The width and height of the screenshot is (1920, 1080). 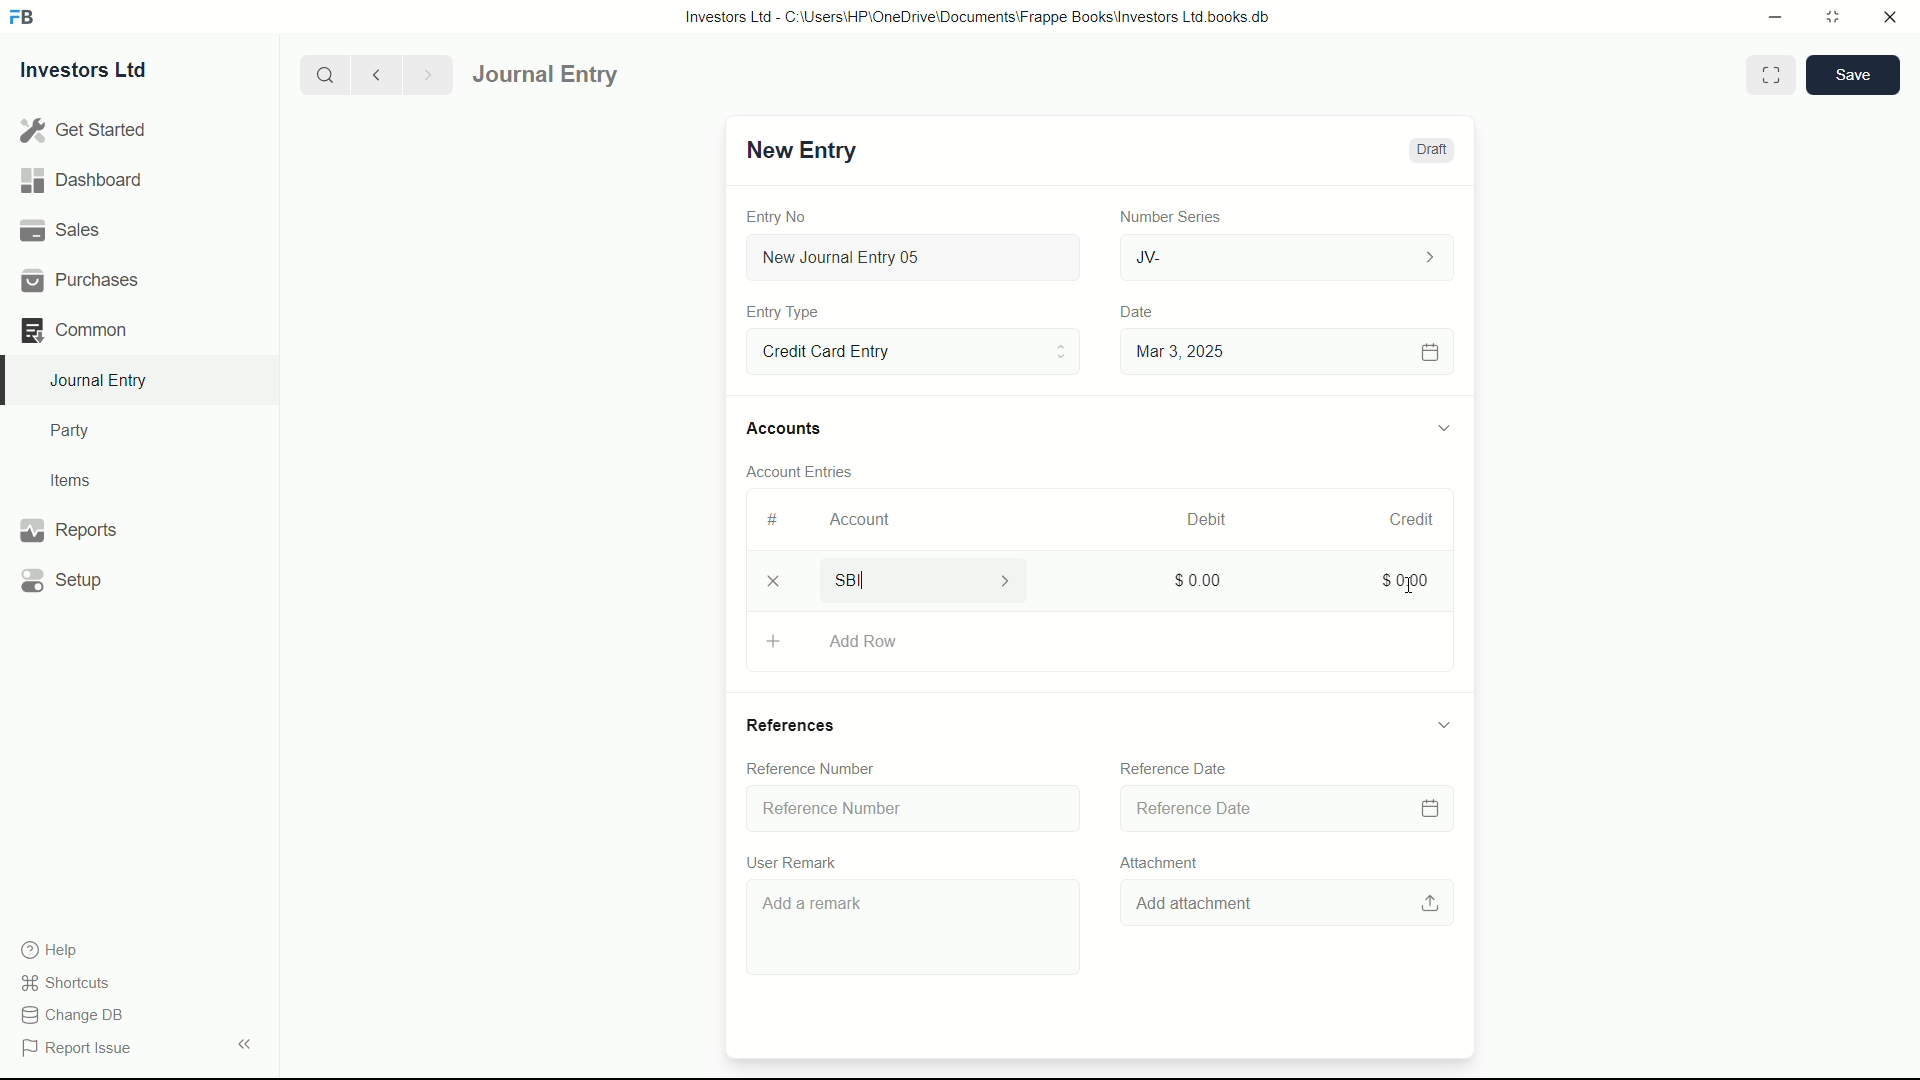 I want to click on Draft, so click(x=1430, y=150).